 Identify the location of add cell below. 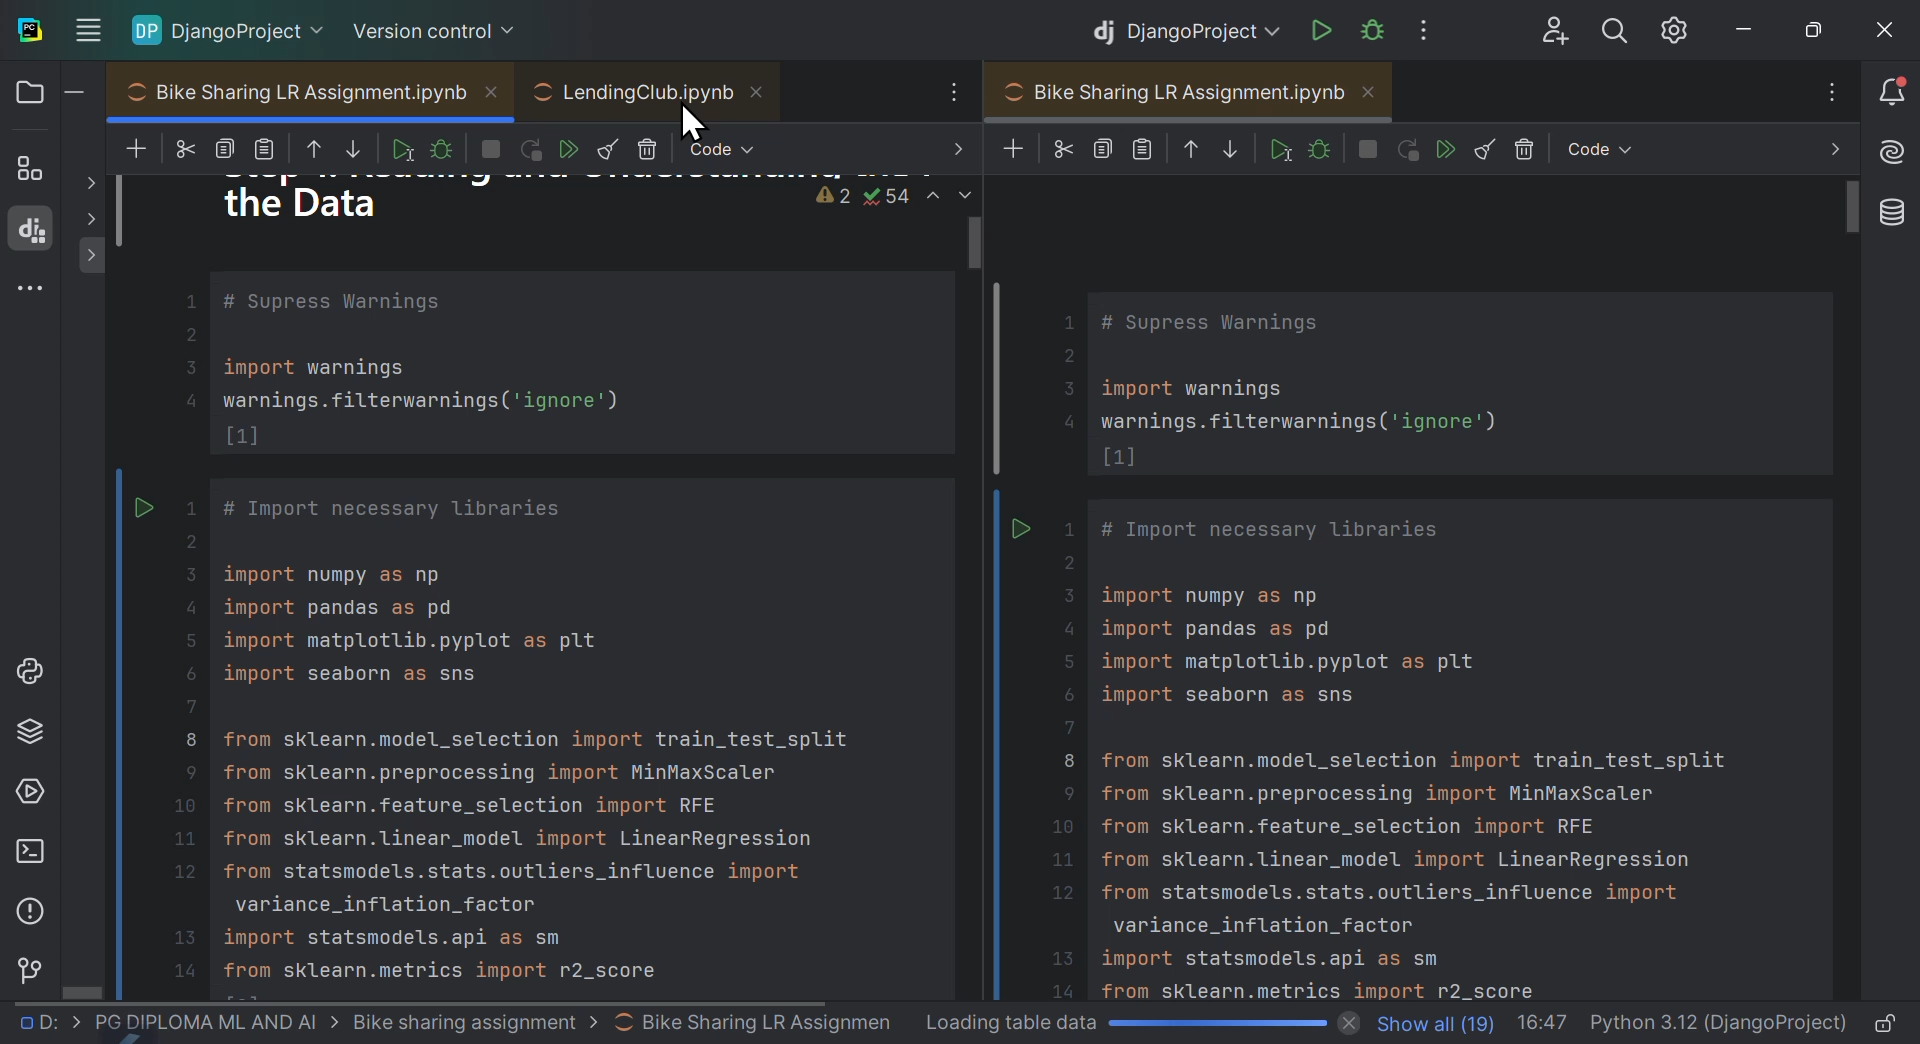
(134, 150).